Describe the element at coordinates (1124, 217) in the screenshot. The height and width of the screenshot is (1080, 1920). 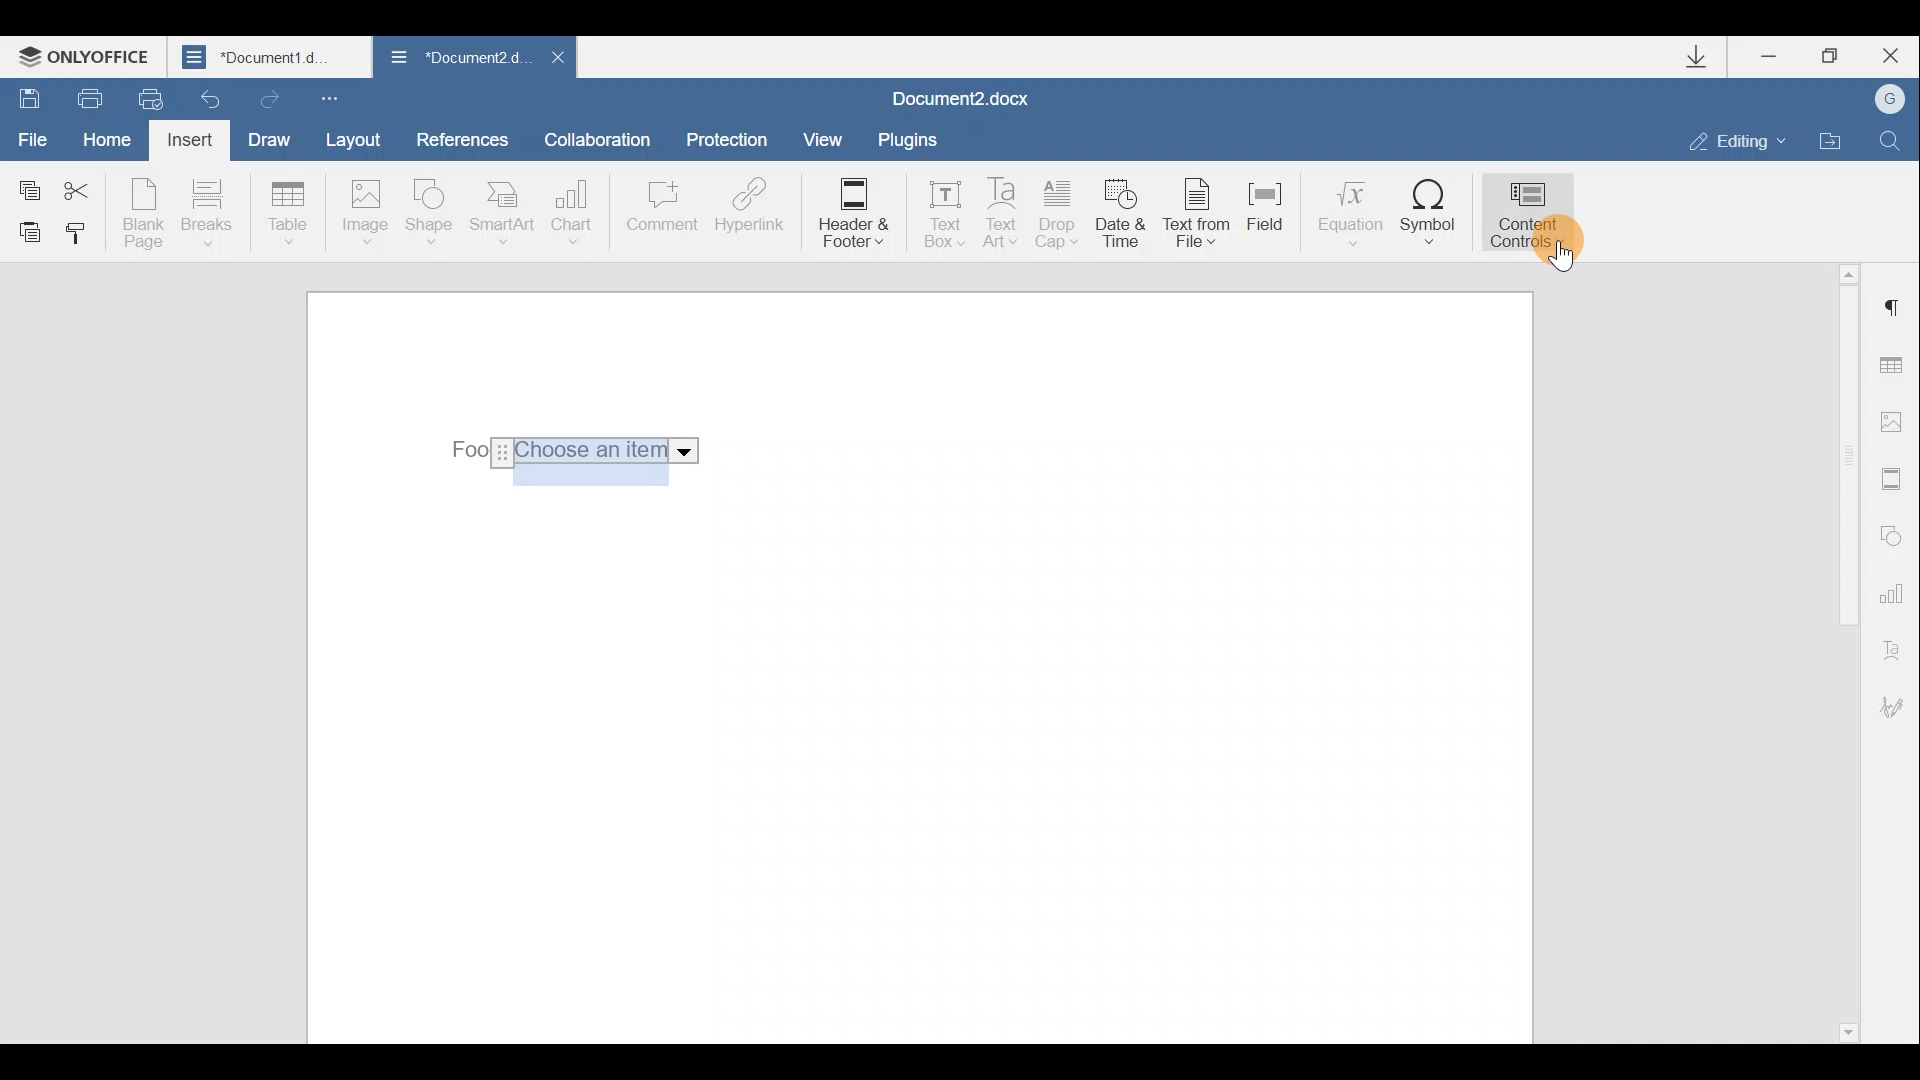
I see `Date & time` at that location.